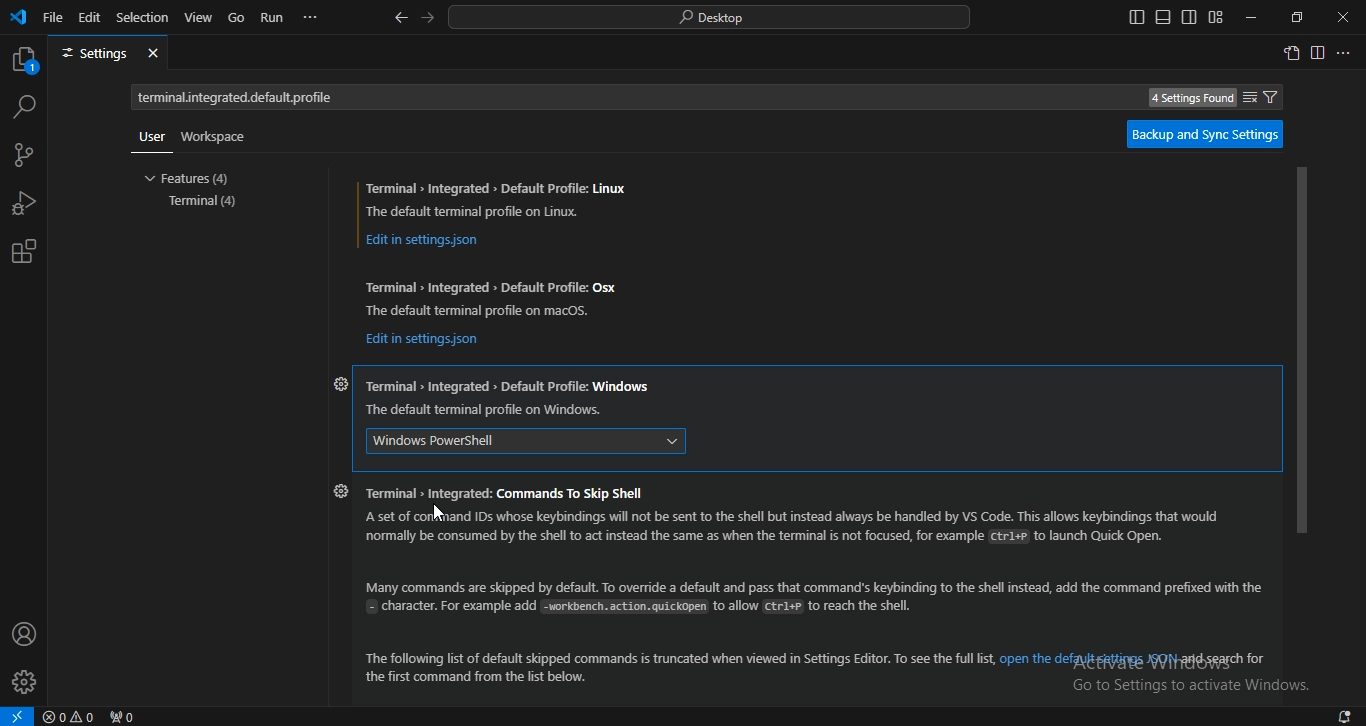 Image resolution: width=1366 pixels, height=726 pixels. I want to click on ..., so click(1341, 51).